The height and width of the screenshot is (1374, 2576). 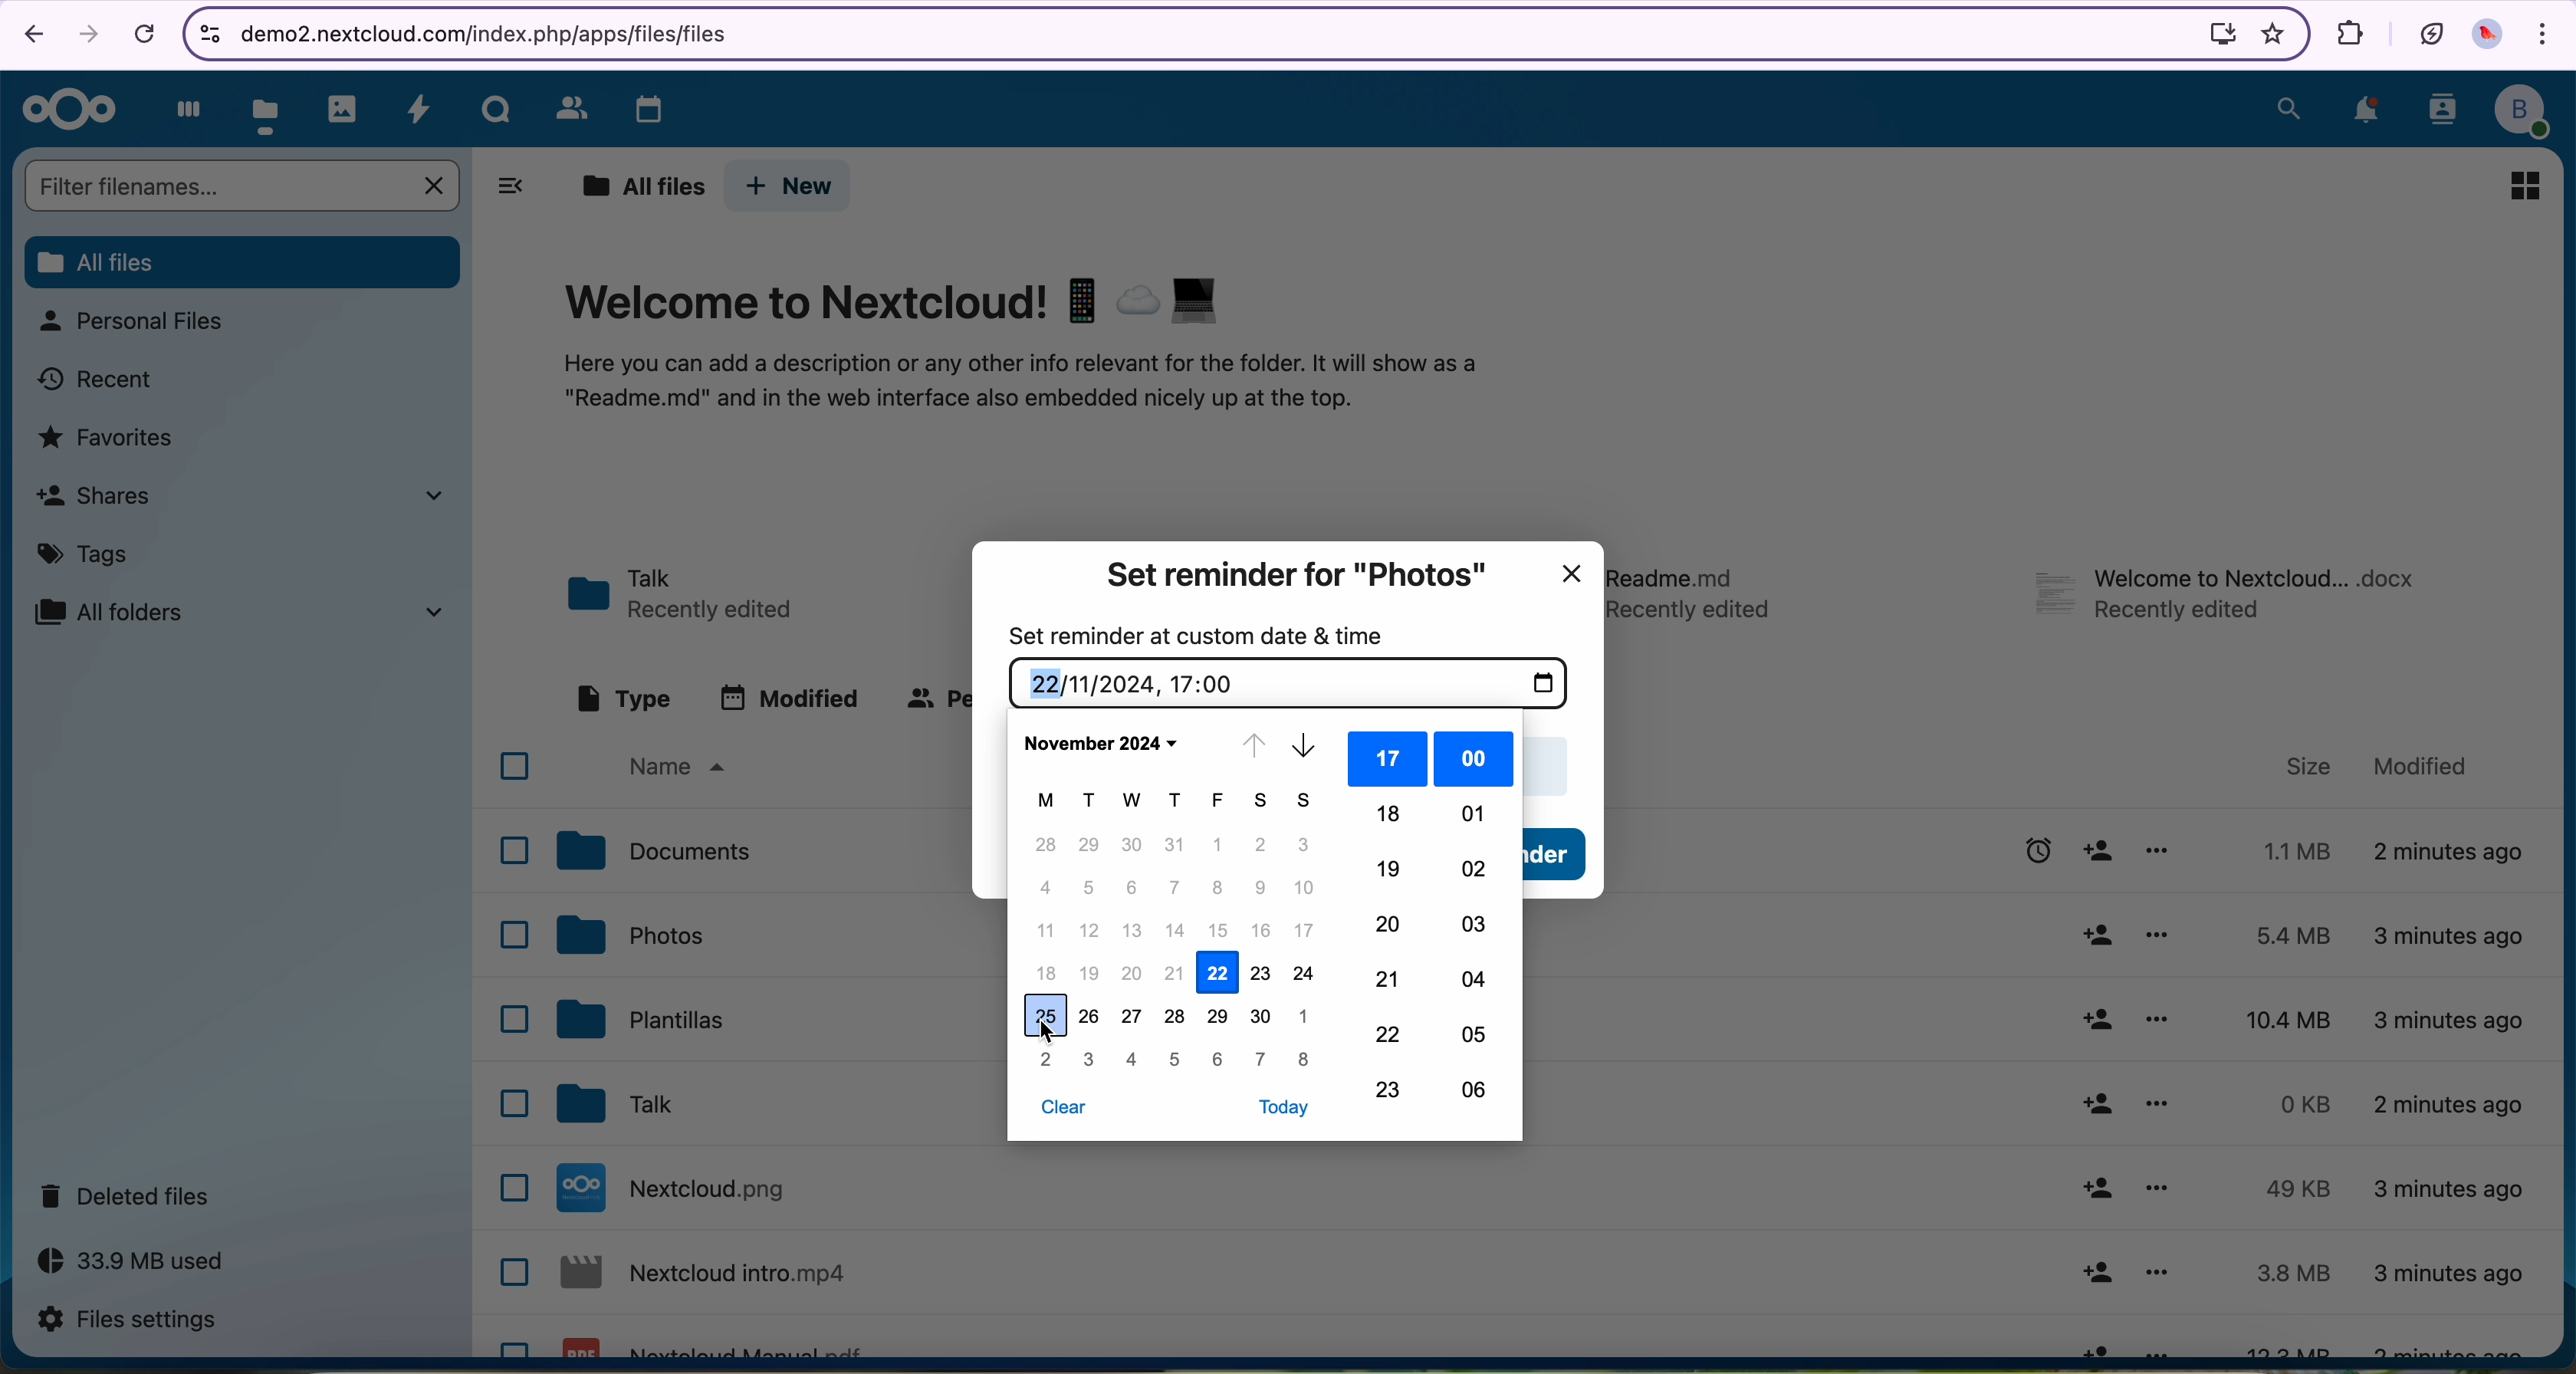 What do you see at coordinates (1103, 742) in the screenshot?
I see `november 2024` at bounding box center [1103, 742].